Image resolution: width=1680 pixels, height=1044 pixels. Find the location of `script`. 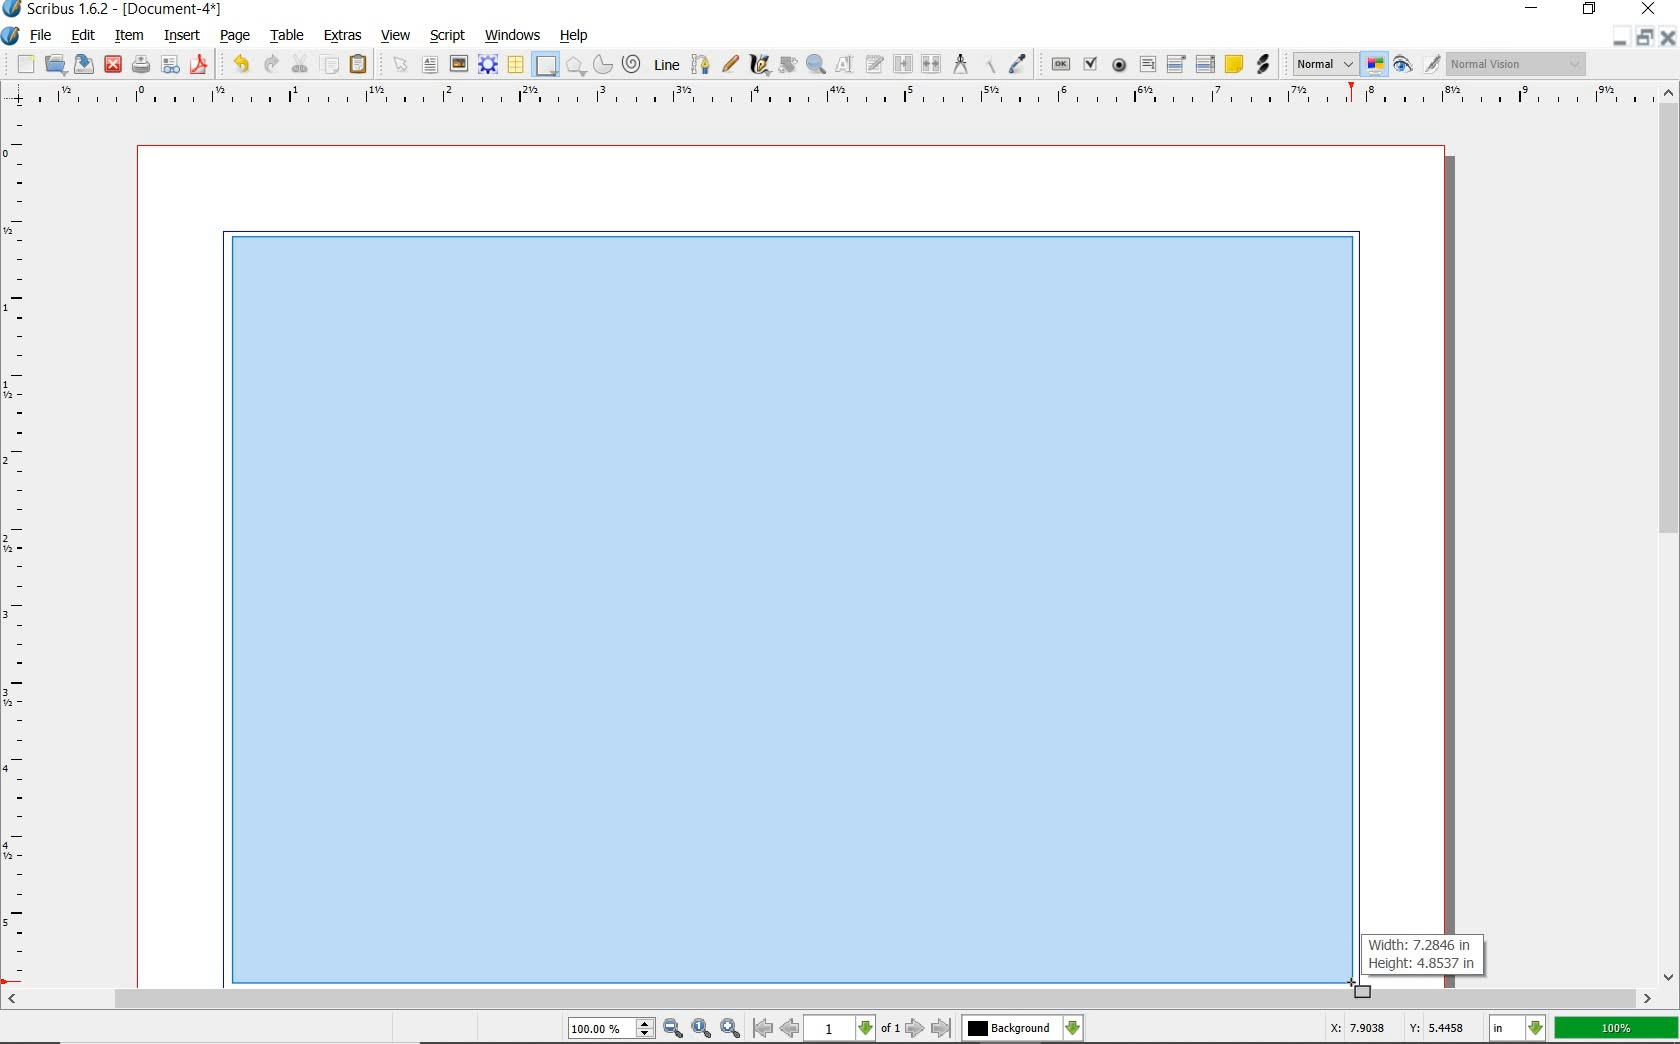

script is located at coordinates (450, 36).